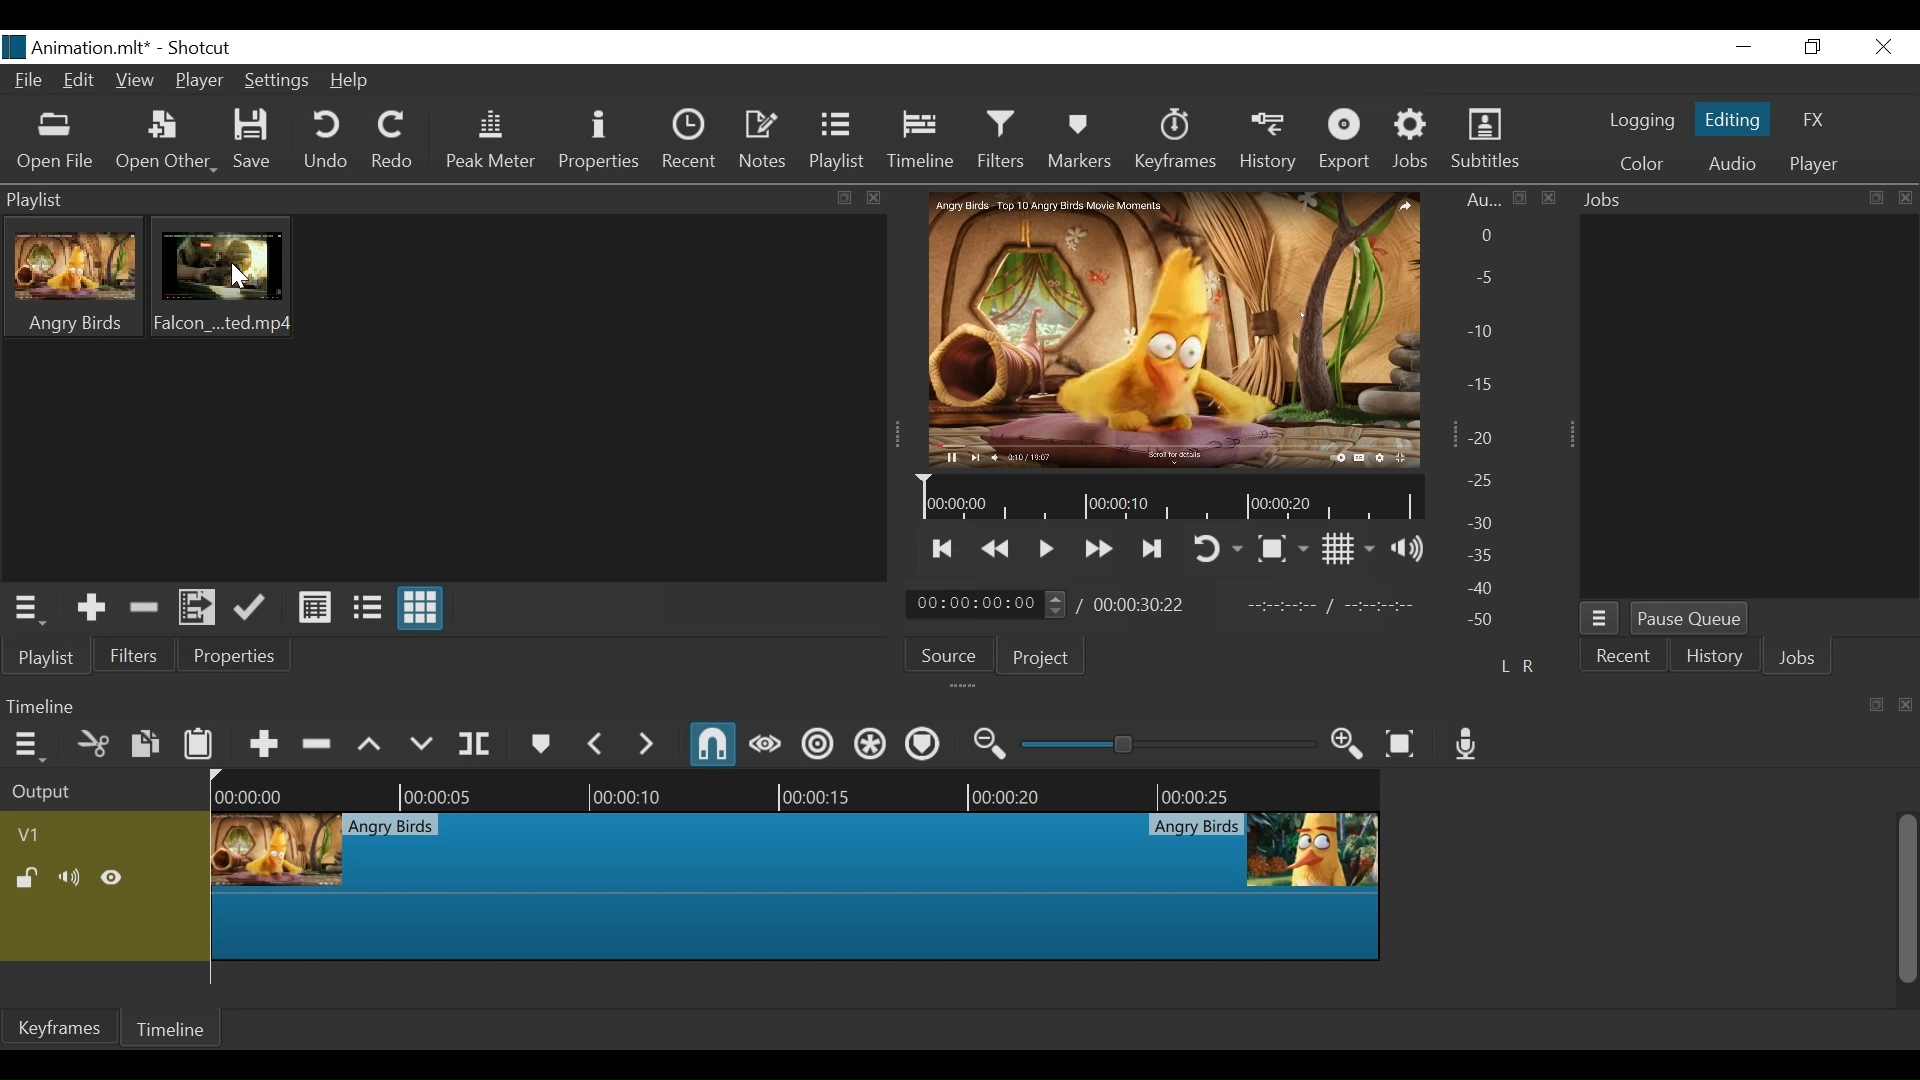 Image resolution: width=1920 pixels, height=1080 pixels. I want to click on Filters, so click(137, 654).